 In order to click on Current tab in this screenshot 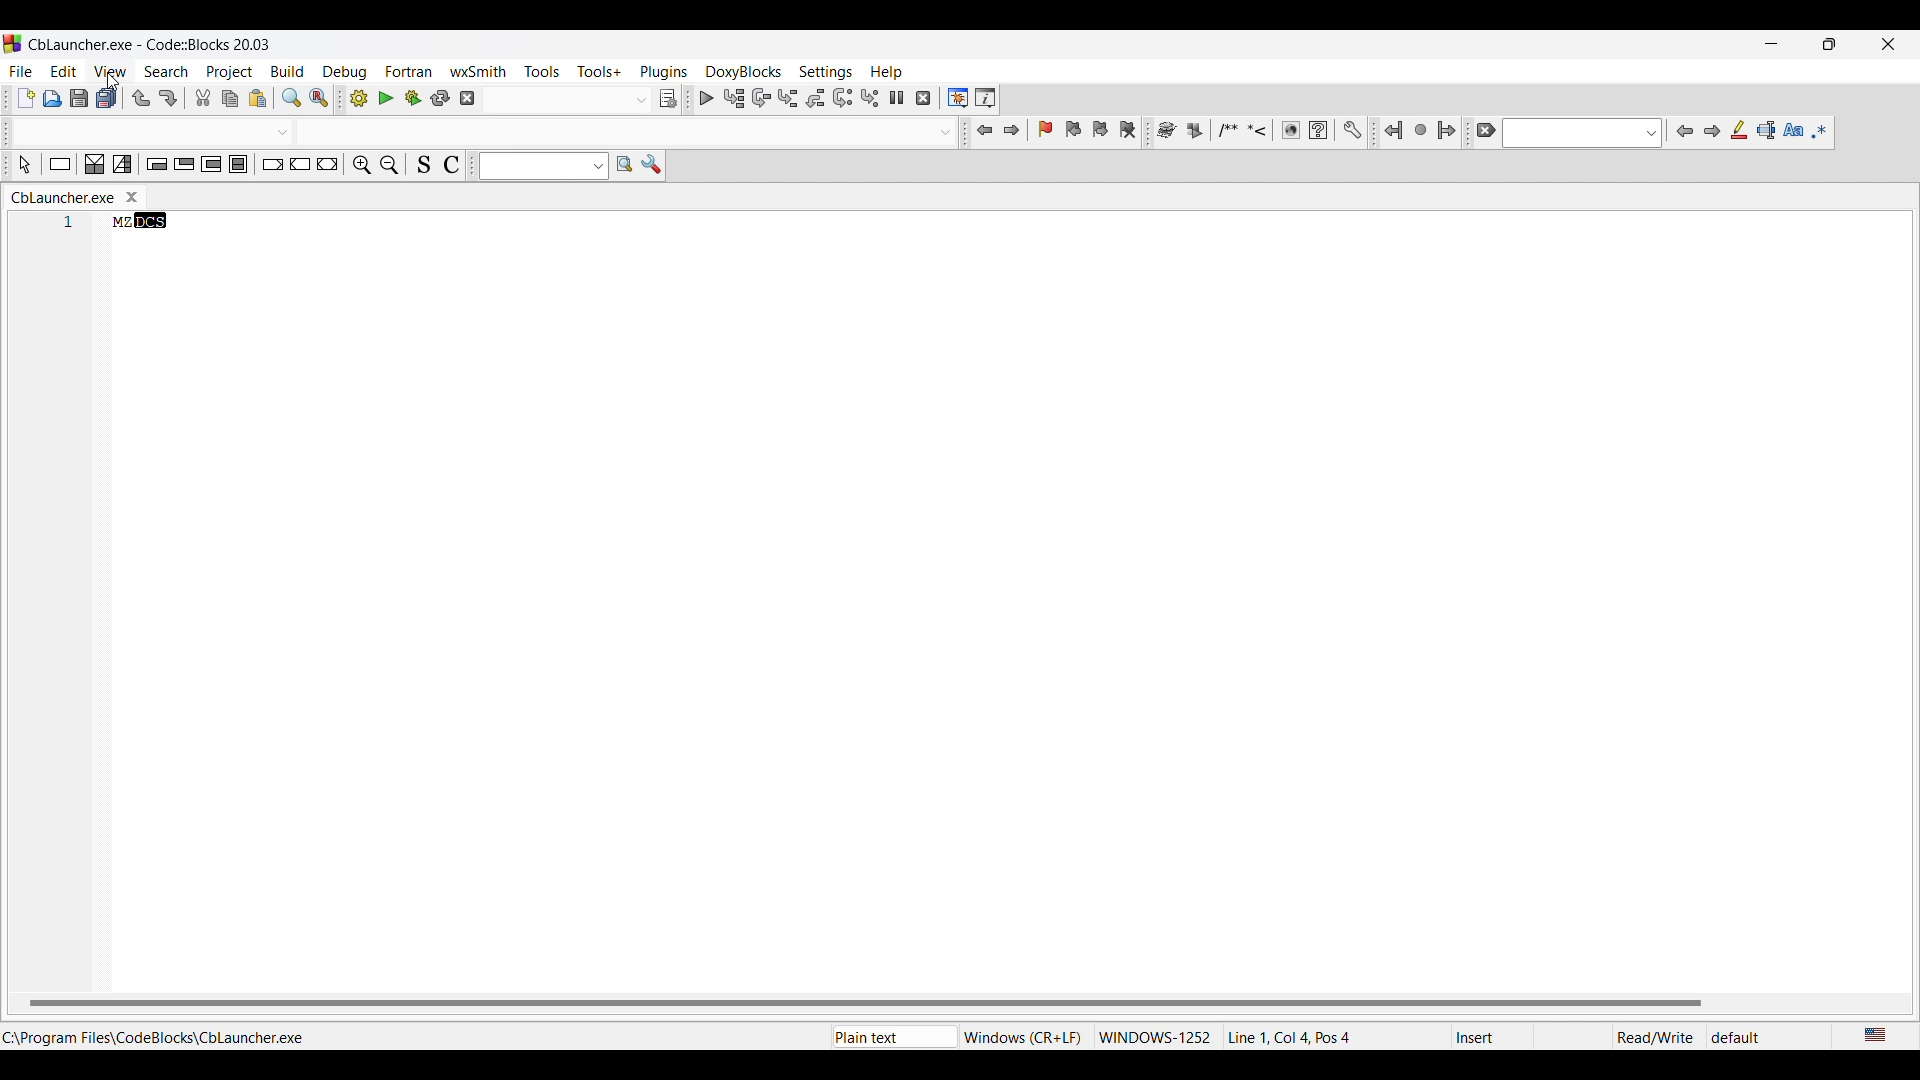, I will do `click(63, 197)`.